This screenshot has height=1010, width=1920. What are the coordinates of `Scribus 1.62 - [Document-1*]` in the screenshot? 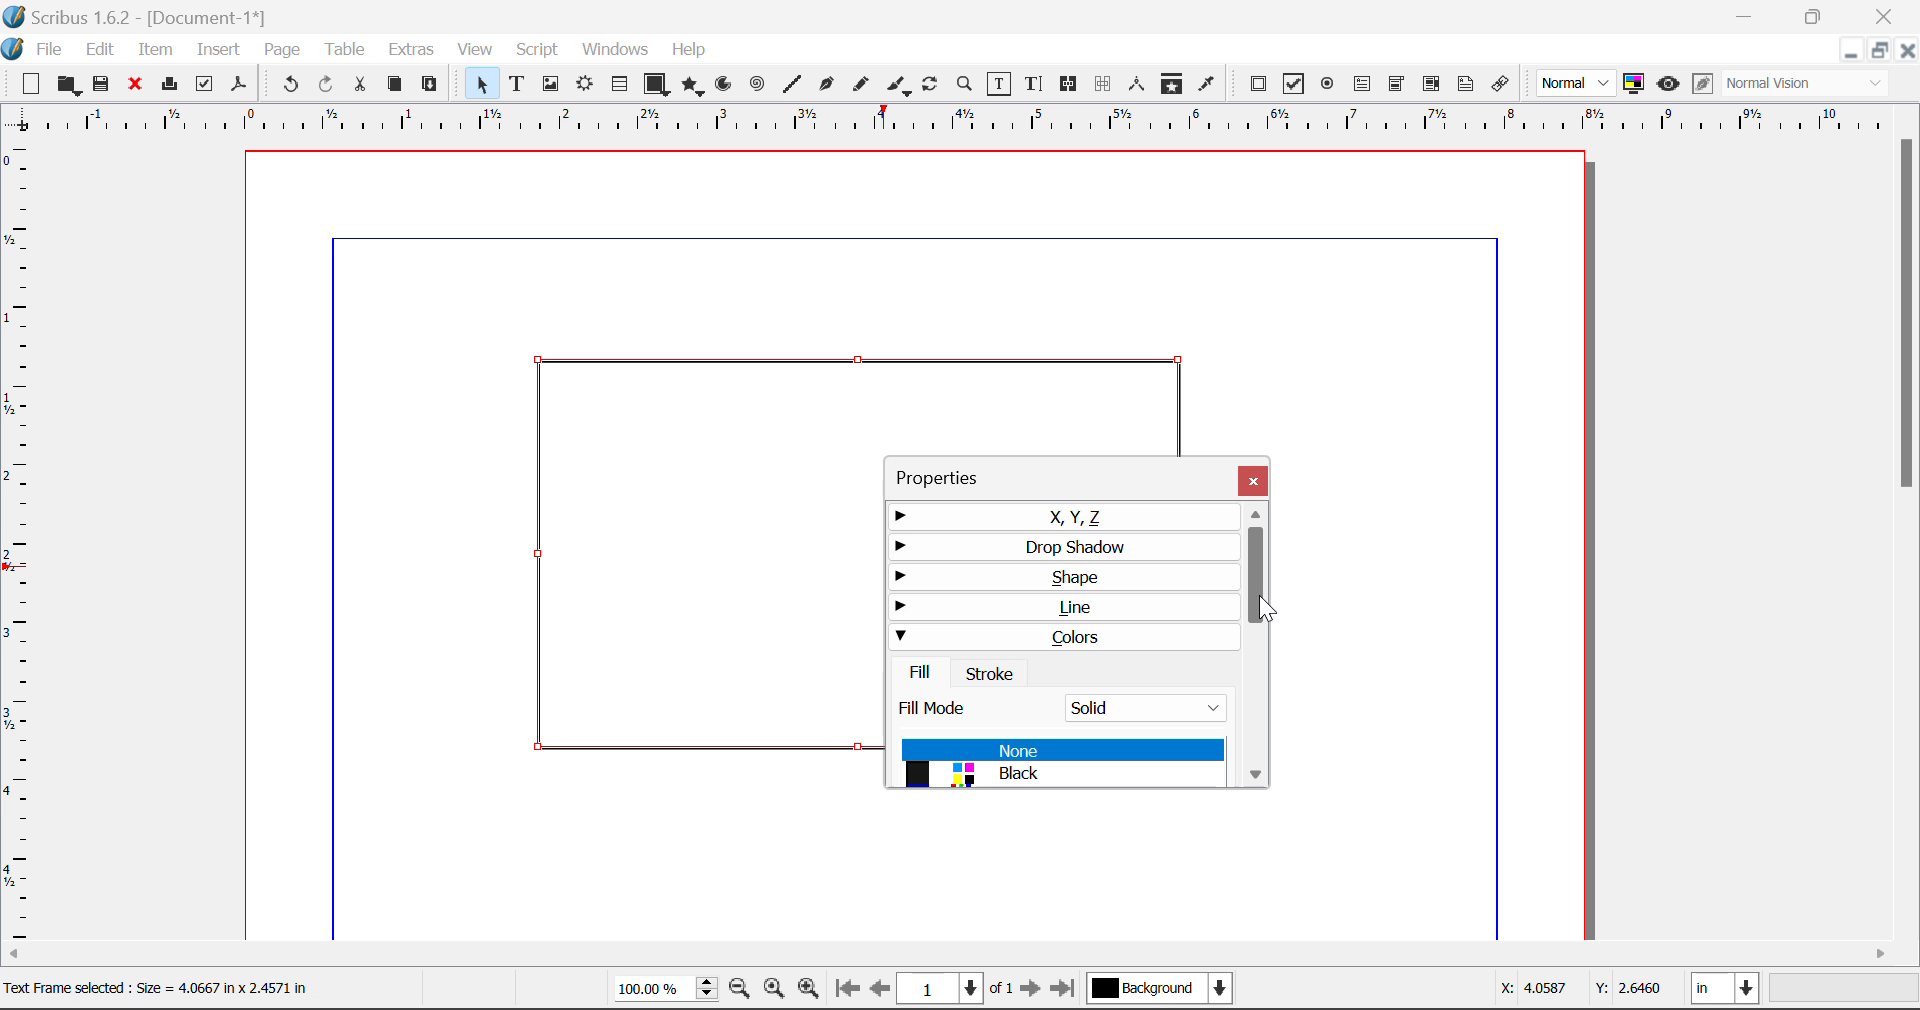 It's located at (144, 14).